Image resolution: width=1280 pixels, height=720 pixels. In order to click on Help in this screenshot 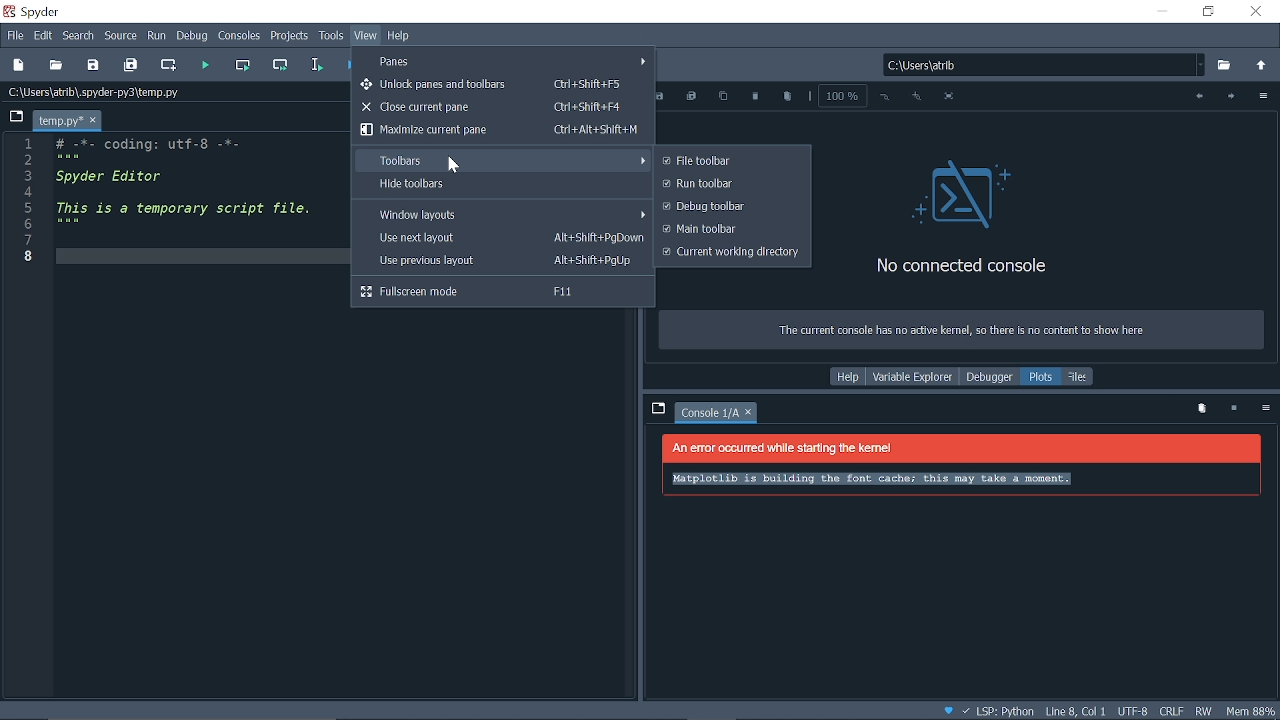, I will do `click(399, 36)`.